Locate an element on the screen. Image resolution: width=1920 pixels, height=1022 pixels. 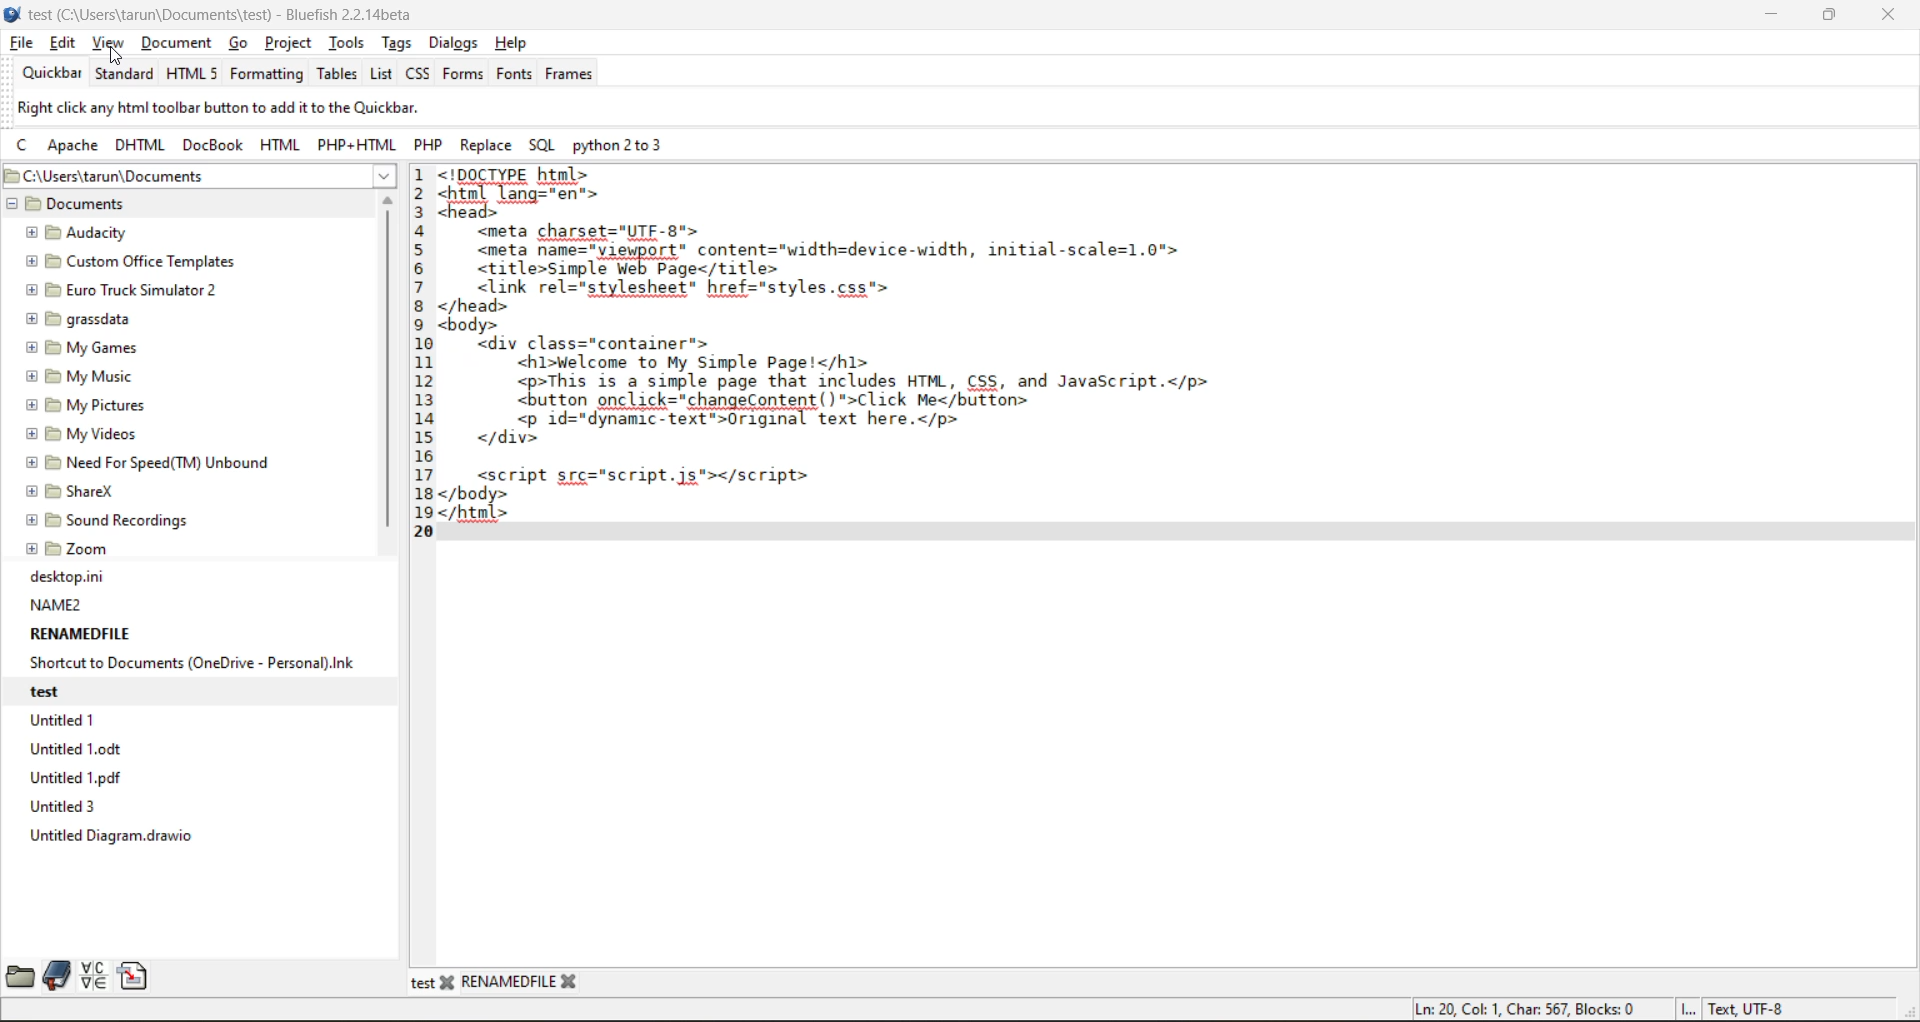
metadata is located at coordinates (240, 110).